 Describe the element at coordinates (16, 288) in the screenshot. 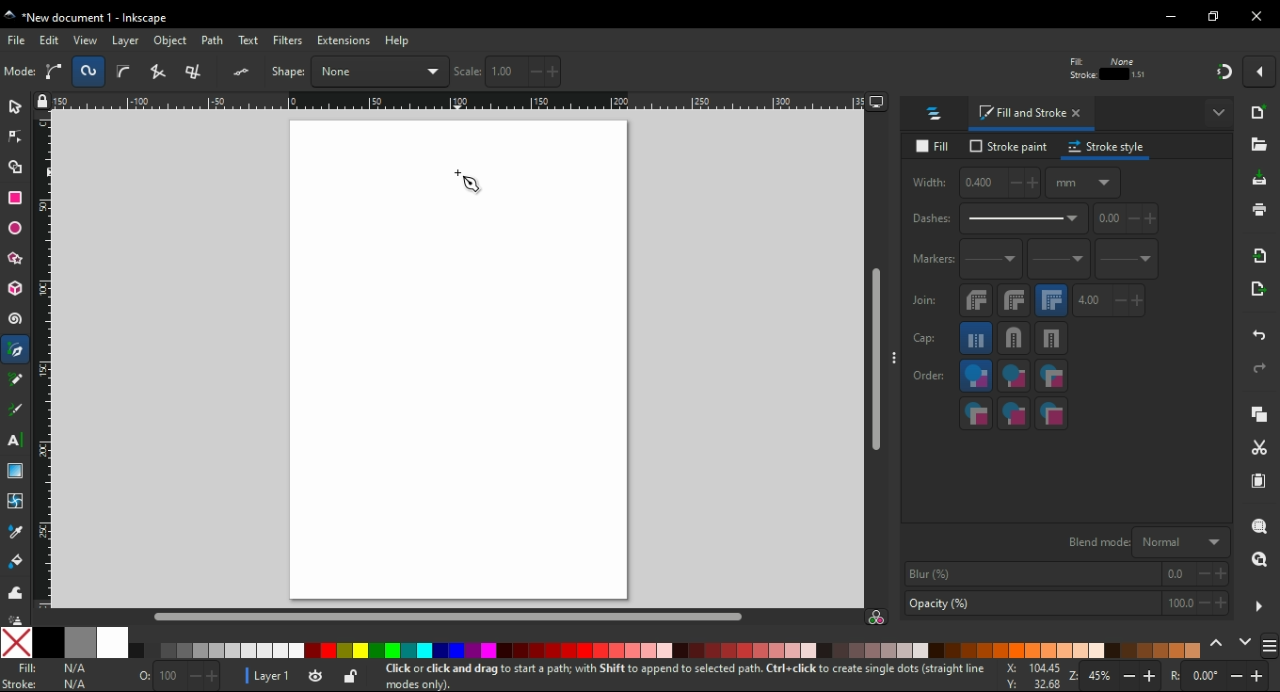

I see `3D box tool` at that location.